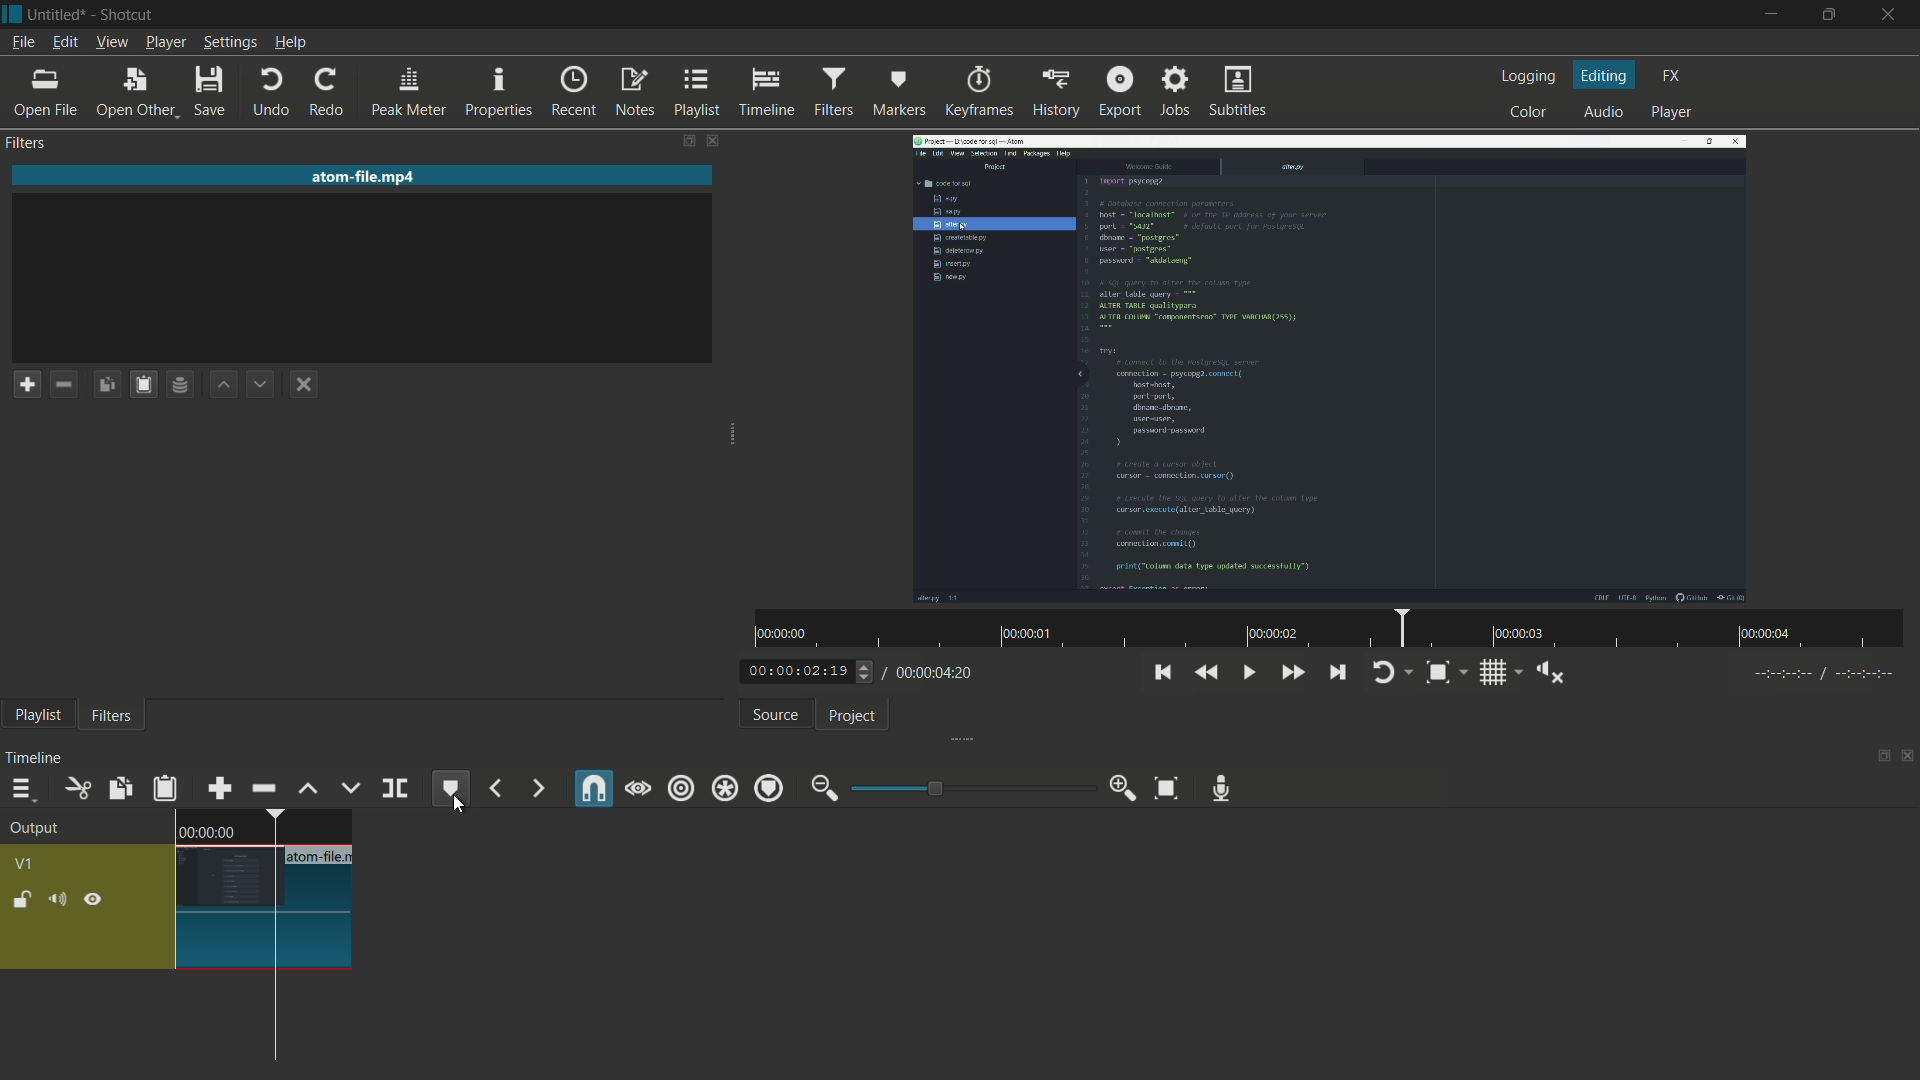  Describe the element at coordinates (595, 787) in the screenshot. I see `snap` at that location.